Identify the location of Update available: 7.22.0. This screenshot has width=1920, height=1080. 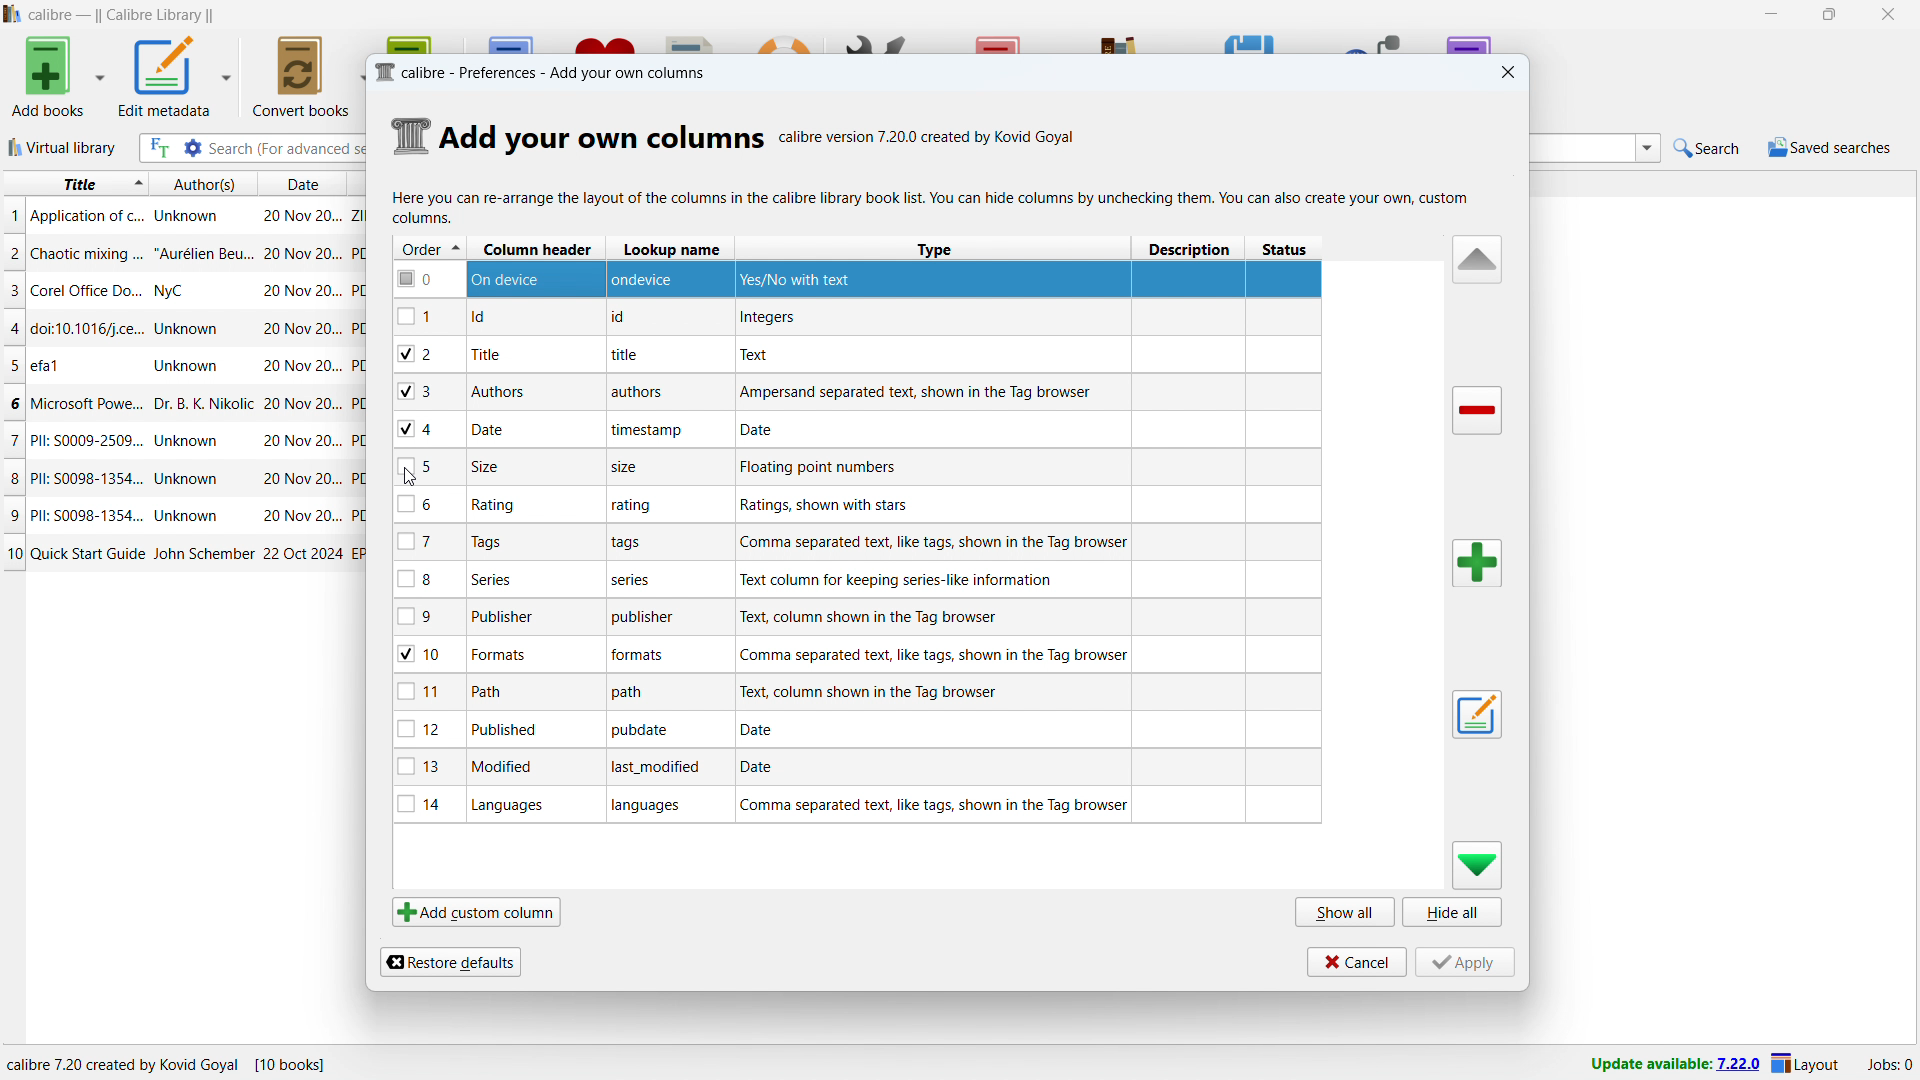
(1670, 1062).